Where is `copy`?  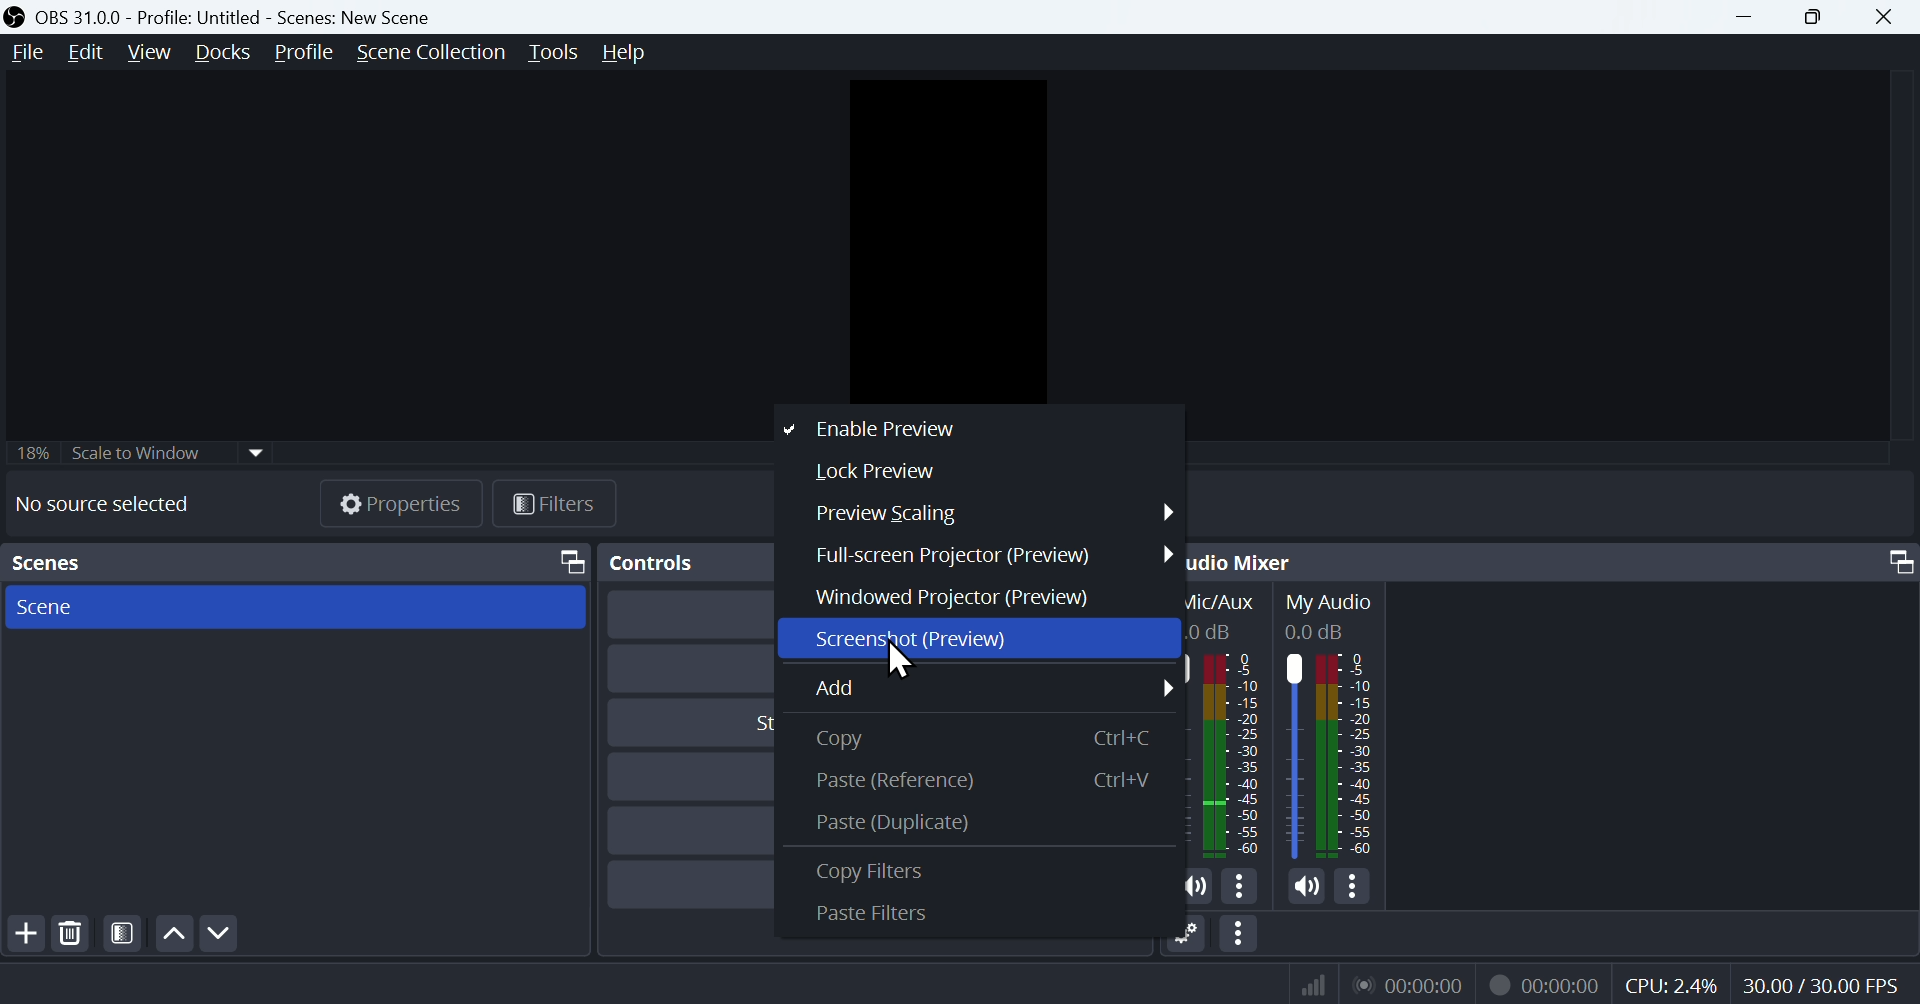 copy is located at coordinates (977, 739).